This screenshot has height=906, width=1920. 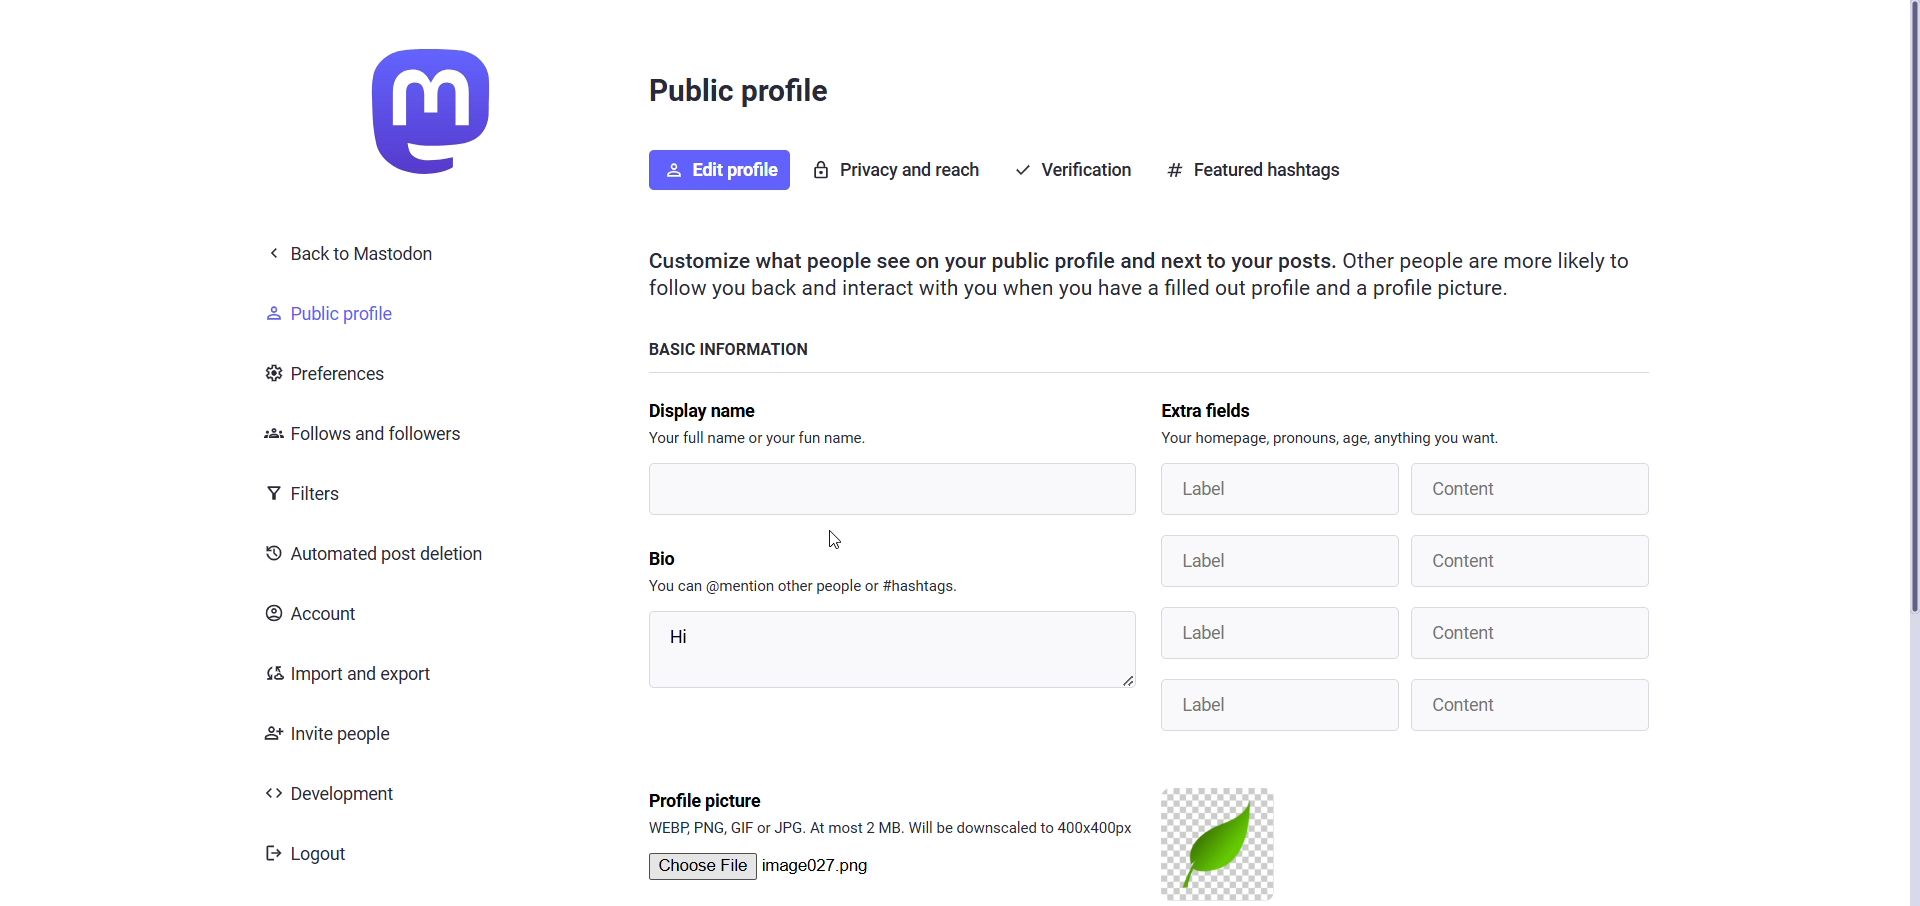 What do you see at coordinates (1277, 561) in the screenshot?
I see `Label` at bounding box center [1277, 561].